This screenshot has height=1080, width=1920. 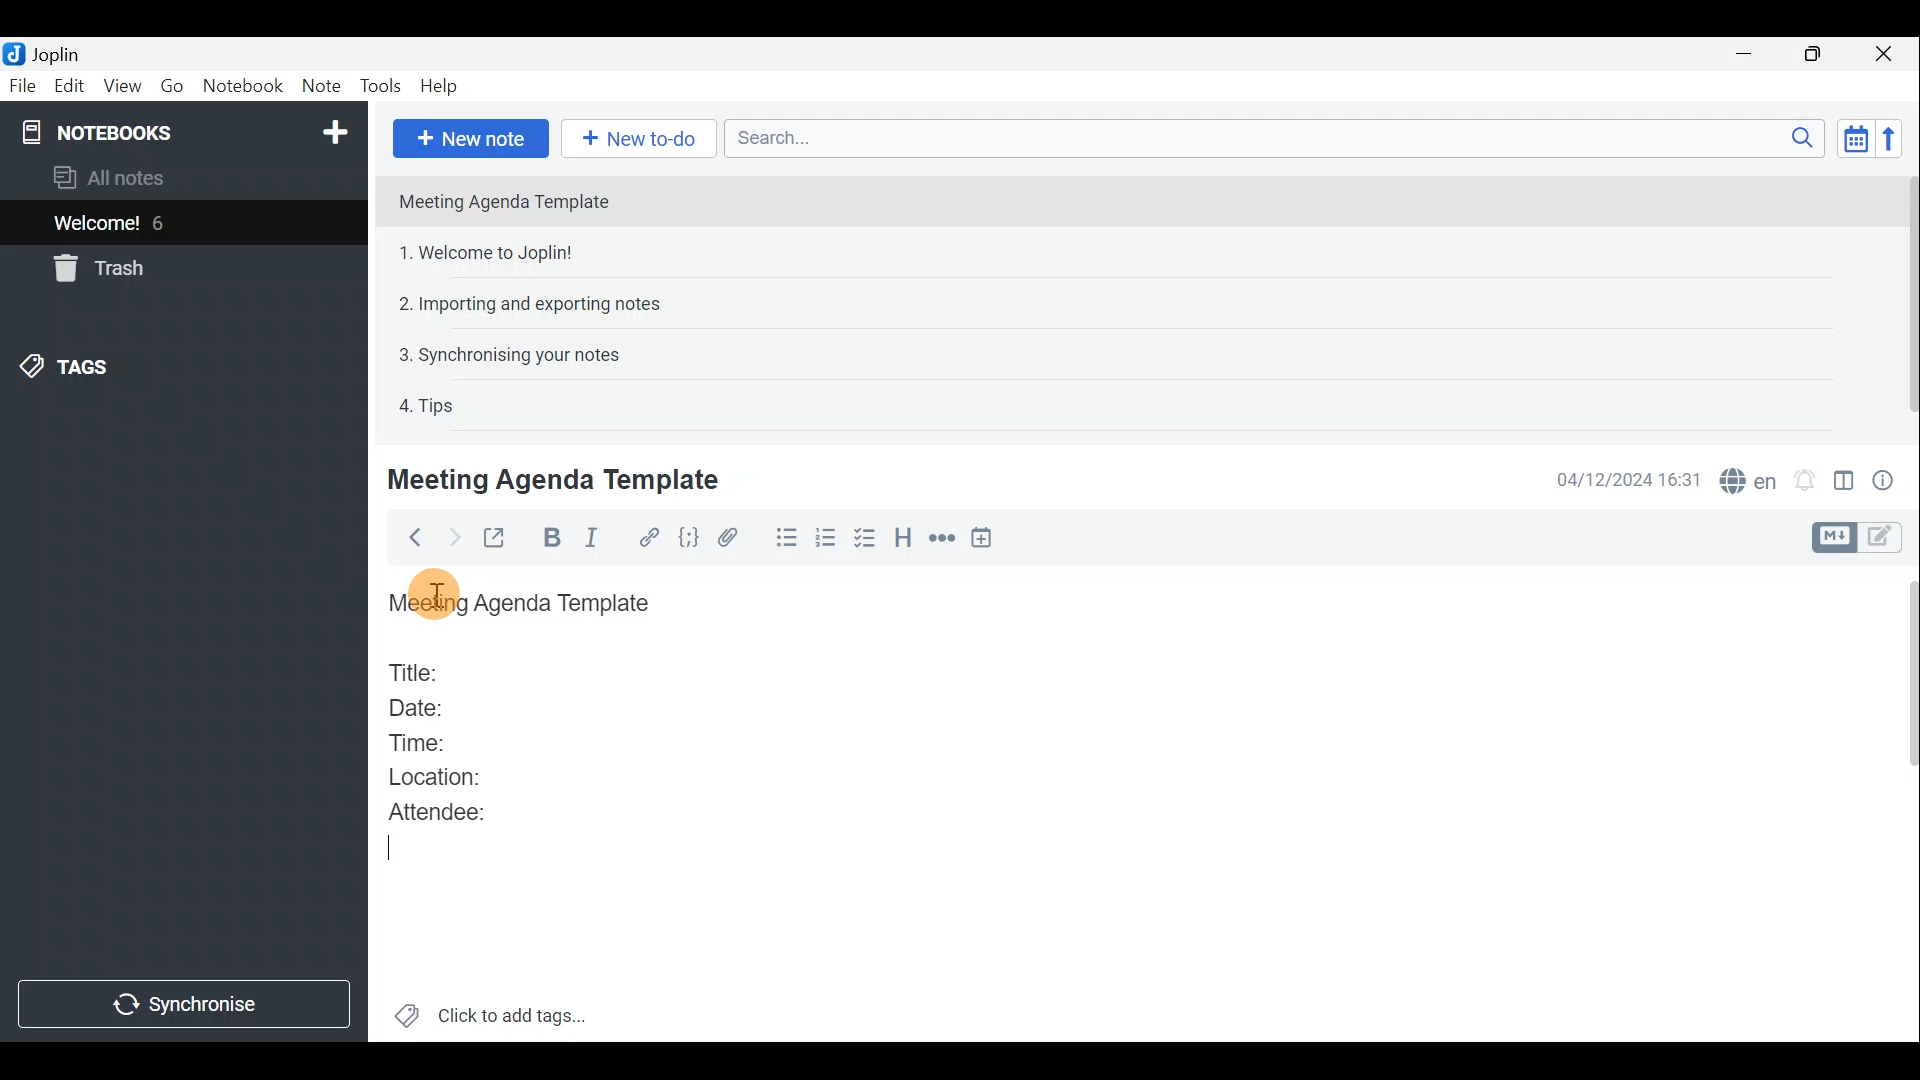 What do you see at coordinates (119, 88) in the screenshot?
I see `View` at bounding box center [119, 88].